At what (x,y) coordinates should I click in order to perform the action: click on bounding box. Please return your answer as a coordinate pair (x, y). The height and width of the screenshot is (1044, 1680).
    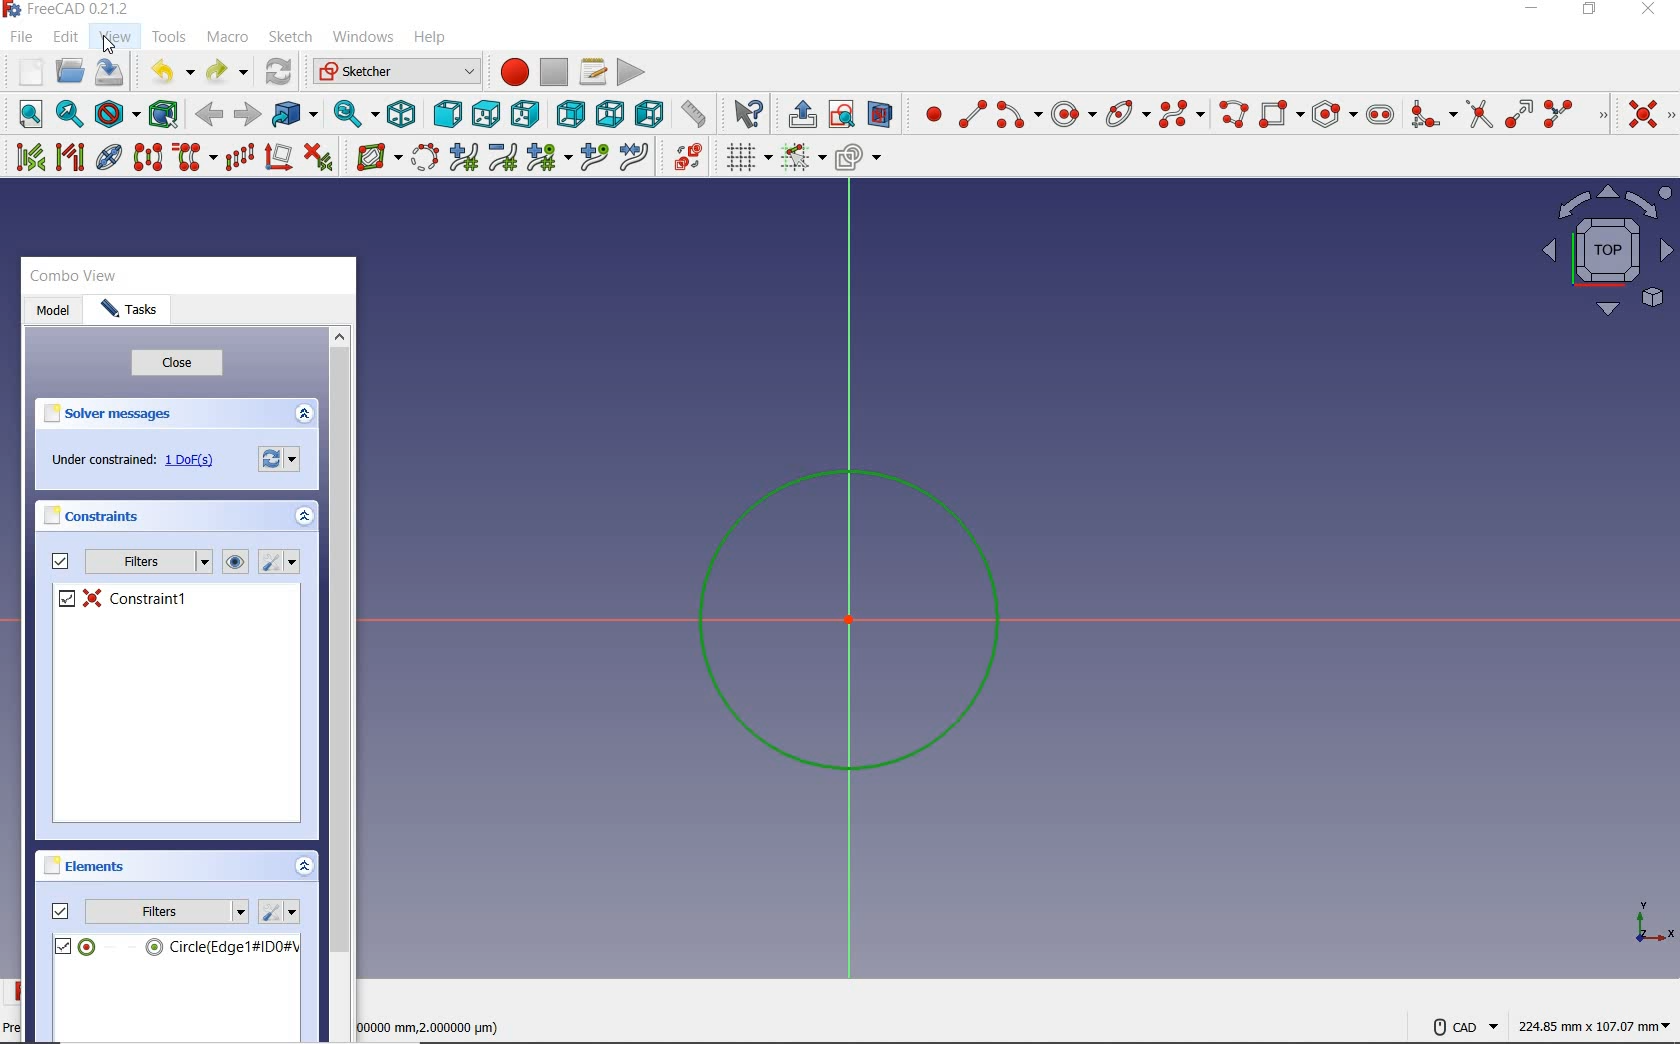
    Looking at the image, I should click on (164, 112).